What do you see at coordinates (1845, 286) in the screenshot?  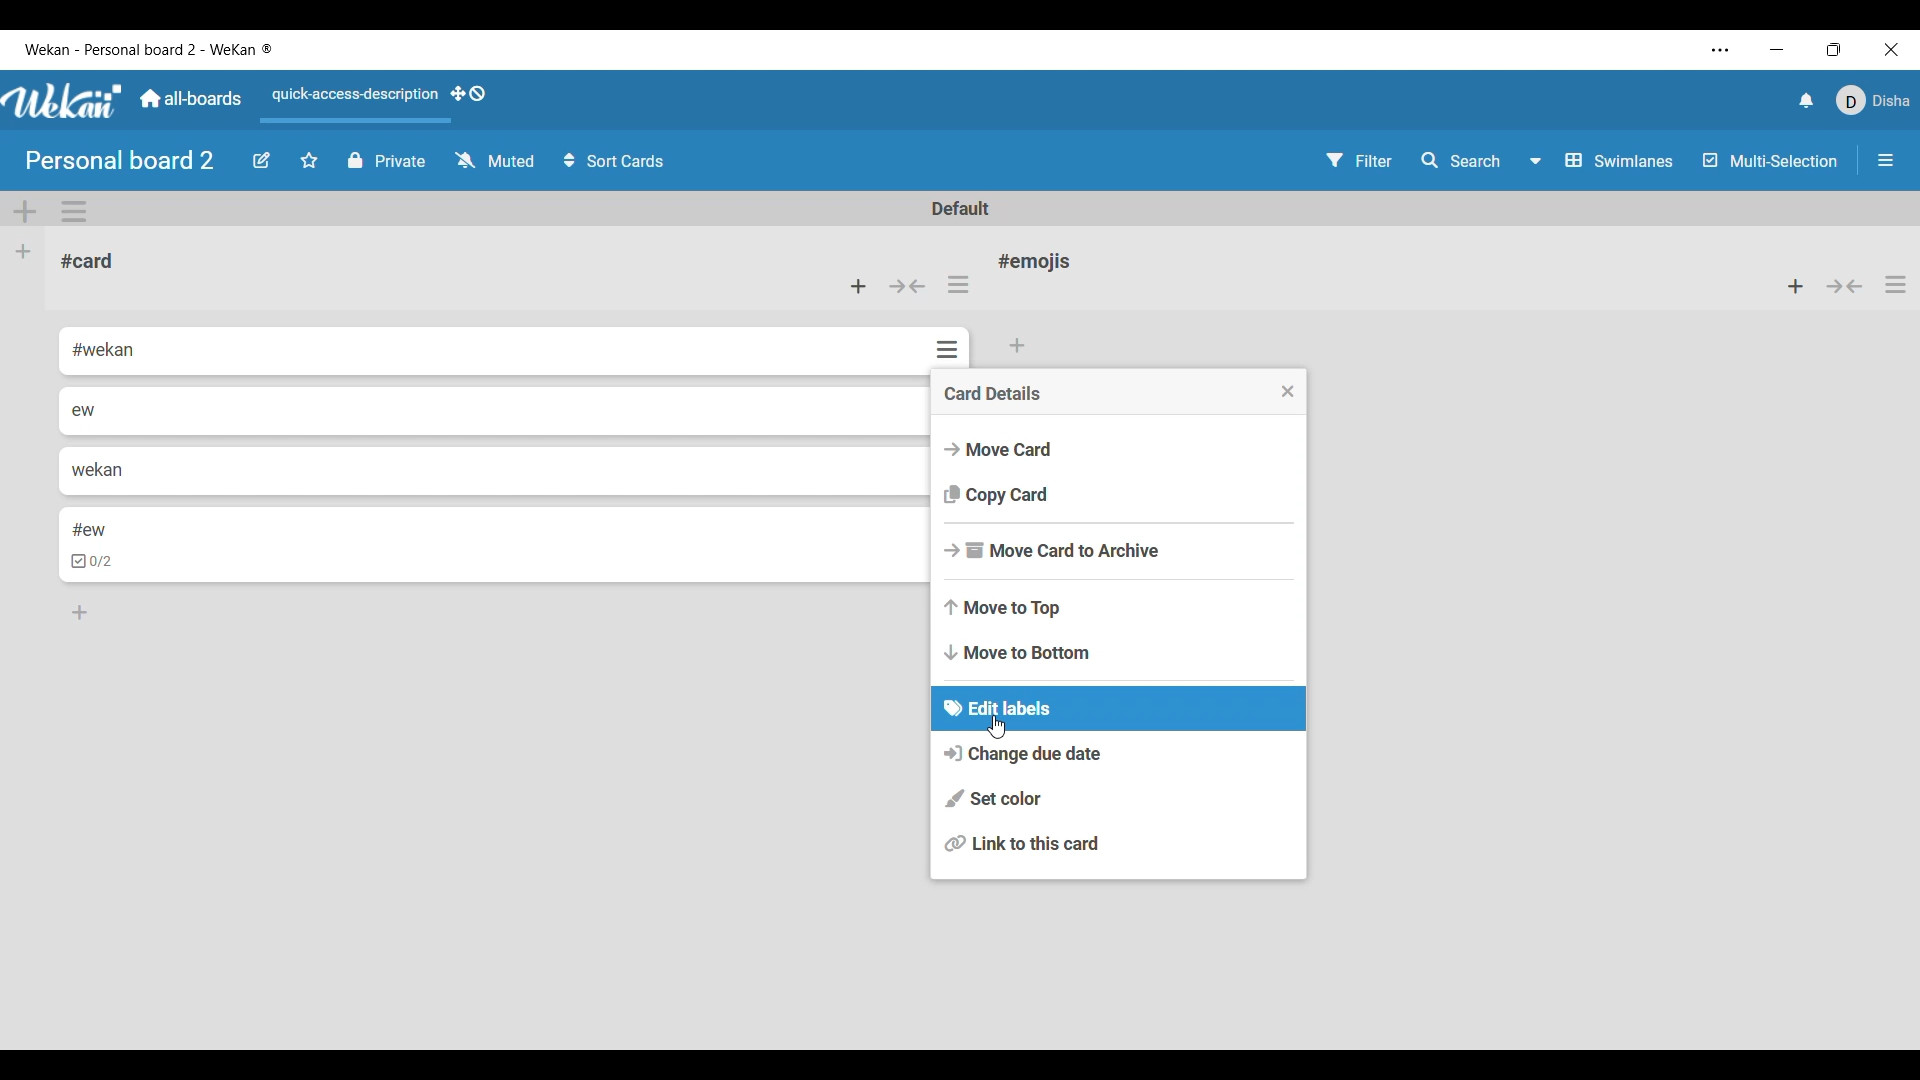 I see `Collapse` at bounding box center [1845, 286].